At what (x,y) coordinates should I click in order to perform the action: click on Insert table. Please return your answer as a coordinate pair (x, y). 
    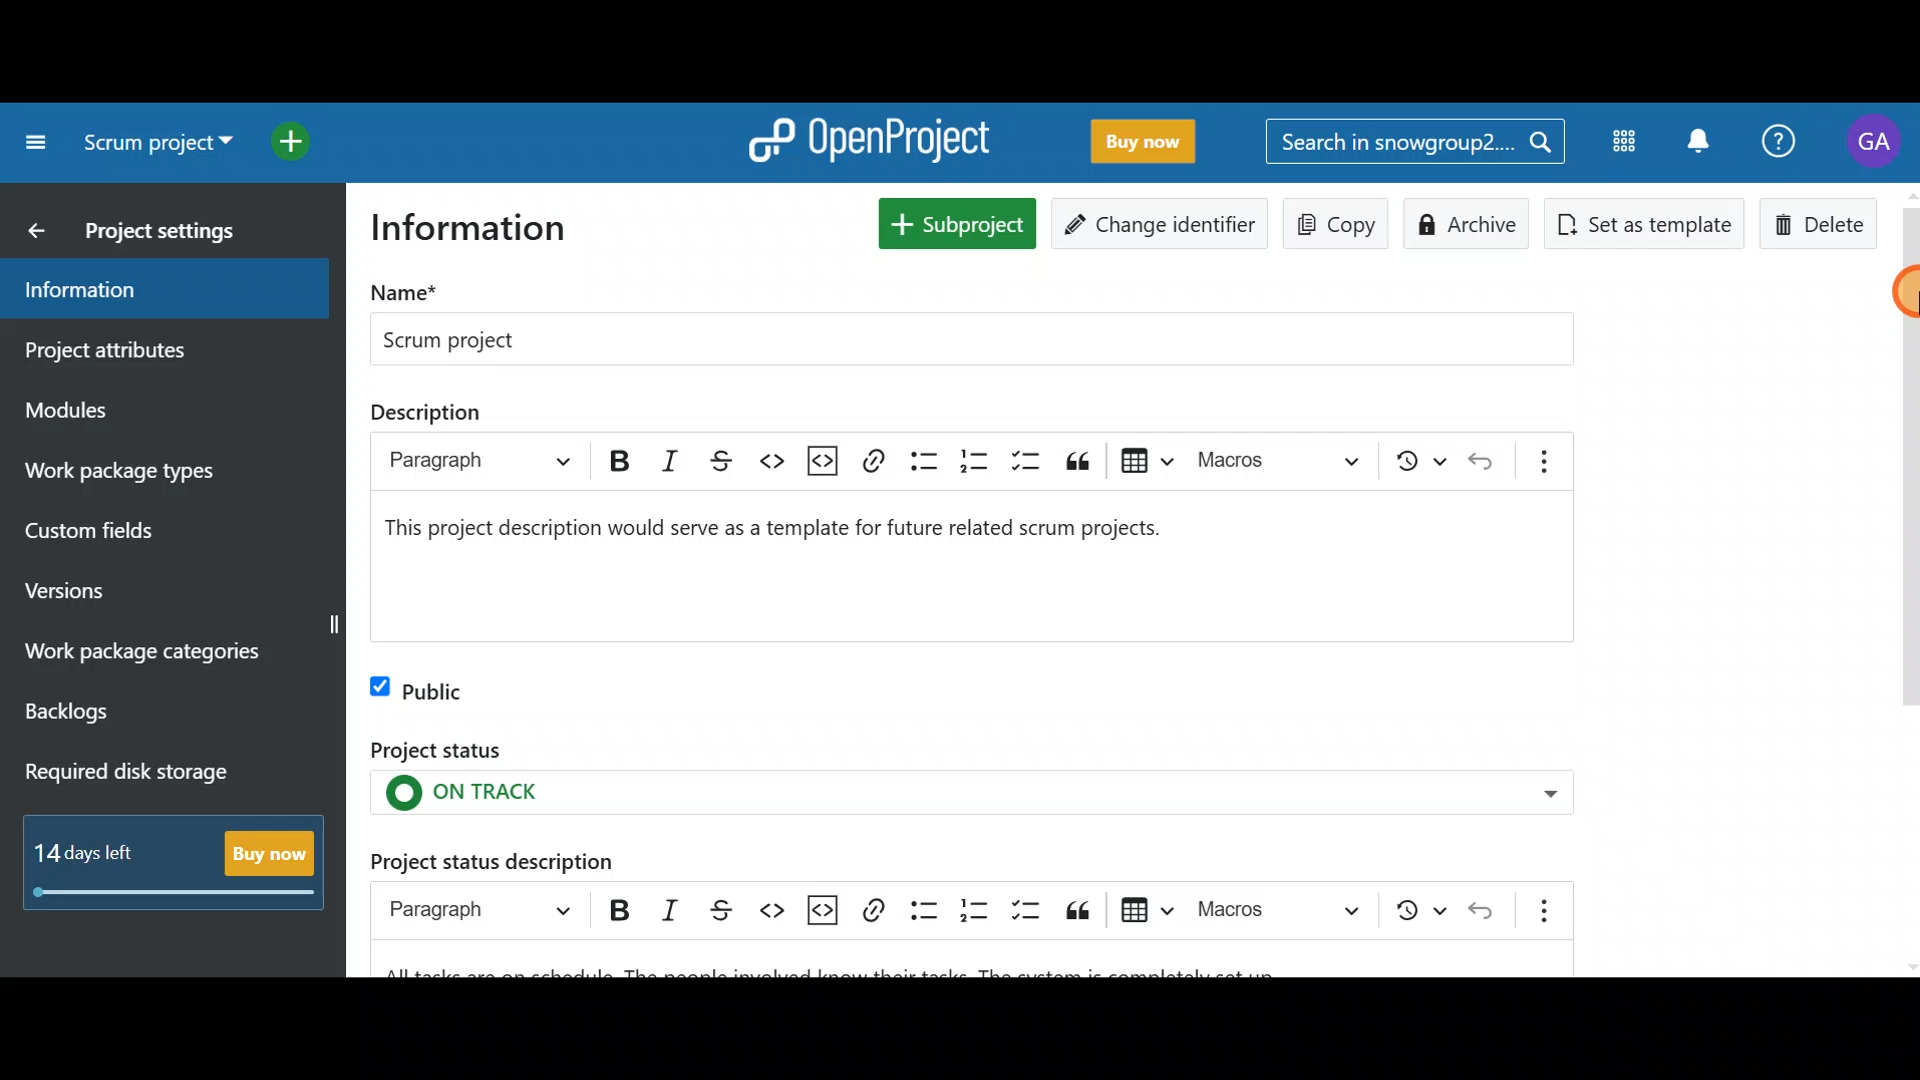
    Looking at the image, I should click on (1145, 912).